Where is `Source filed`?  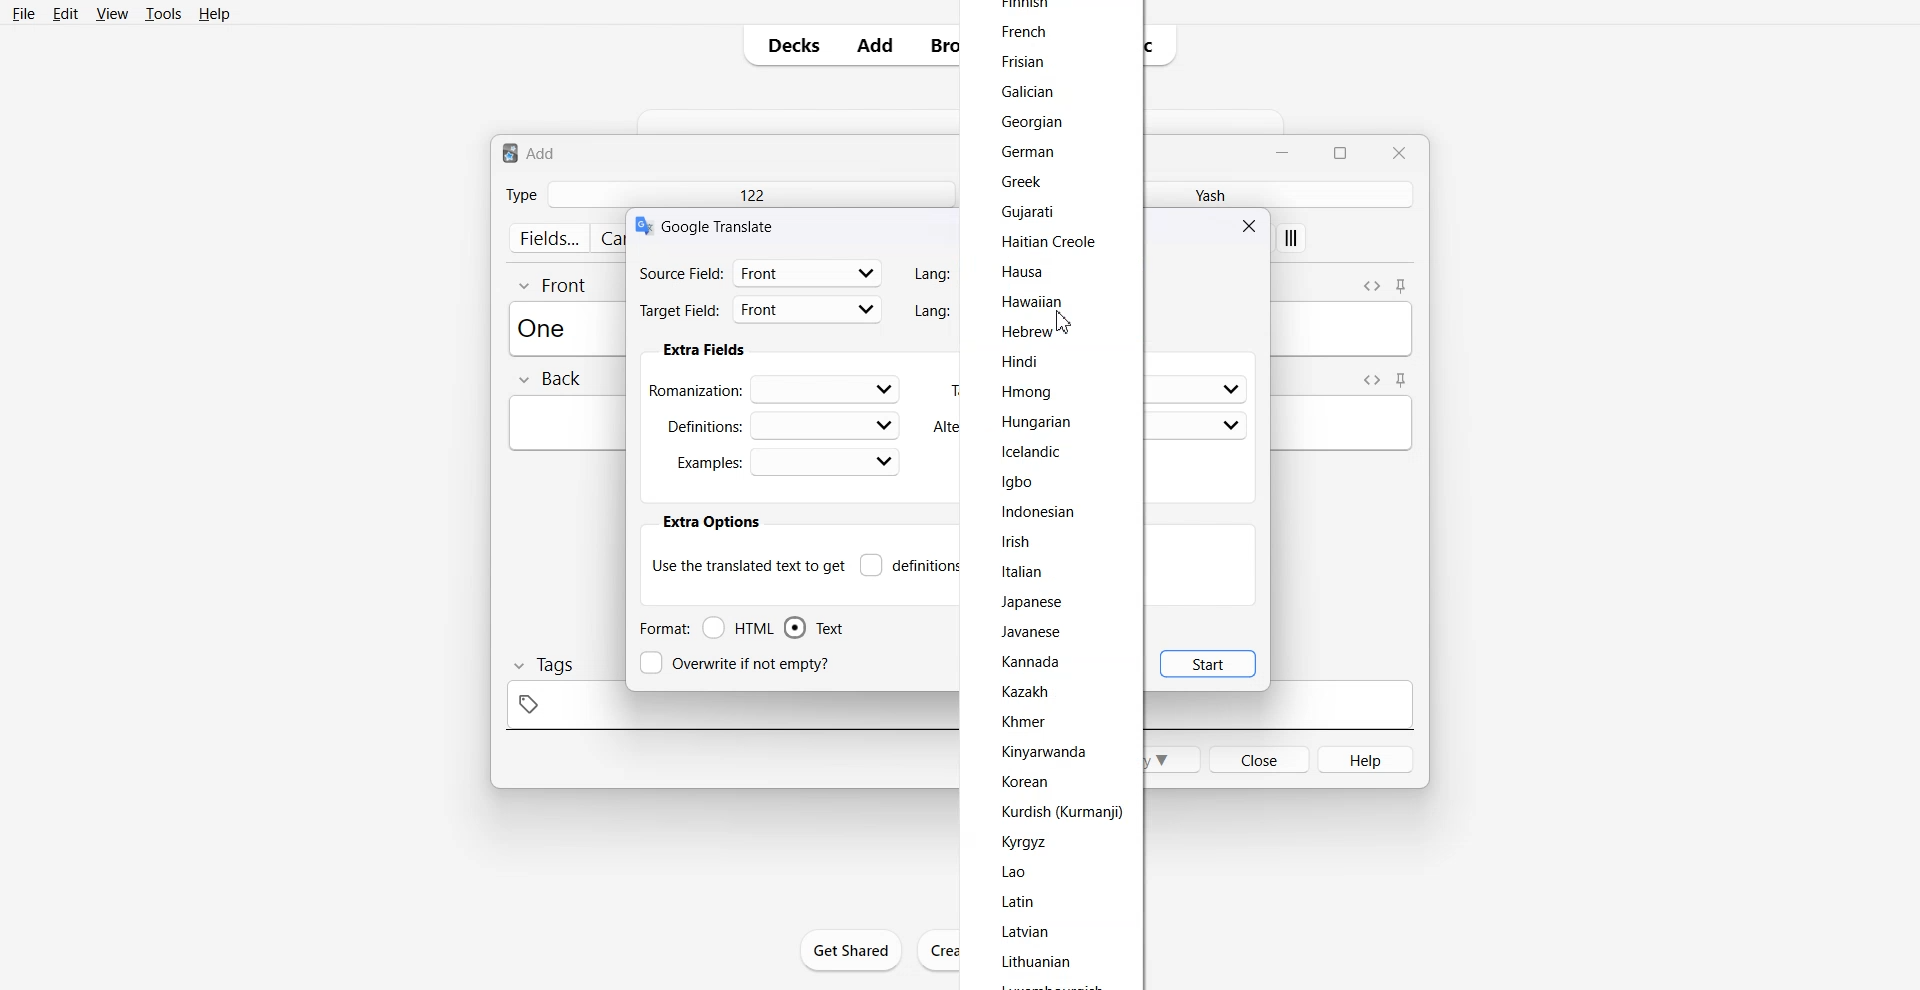
Source filed is located at coordinates (761, 272).